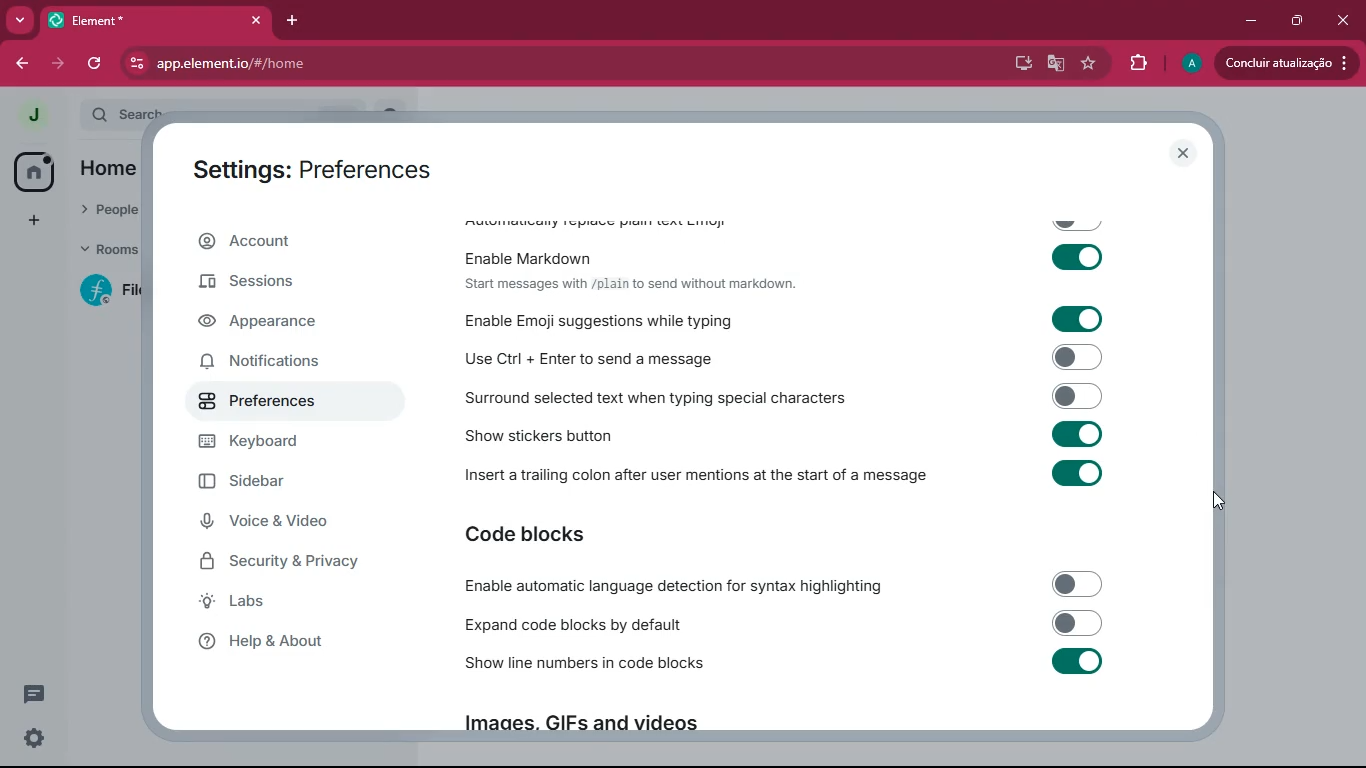 The image size is (1366, 768). Describe the element at coordinates (788, 253) in the screenshot. I see `Enable Markdown` at that location.